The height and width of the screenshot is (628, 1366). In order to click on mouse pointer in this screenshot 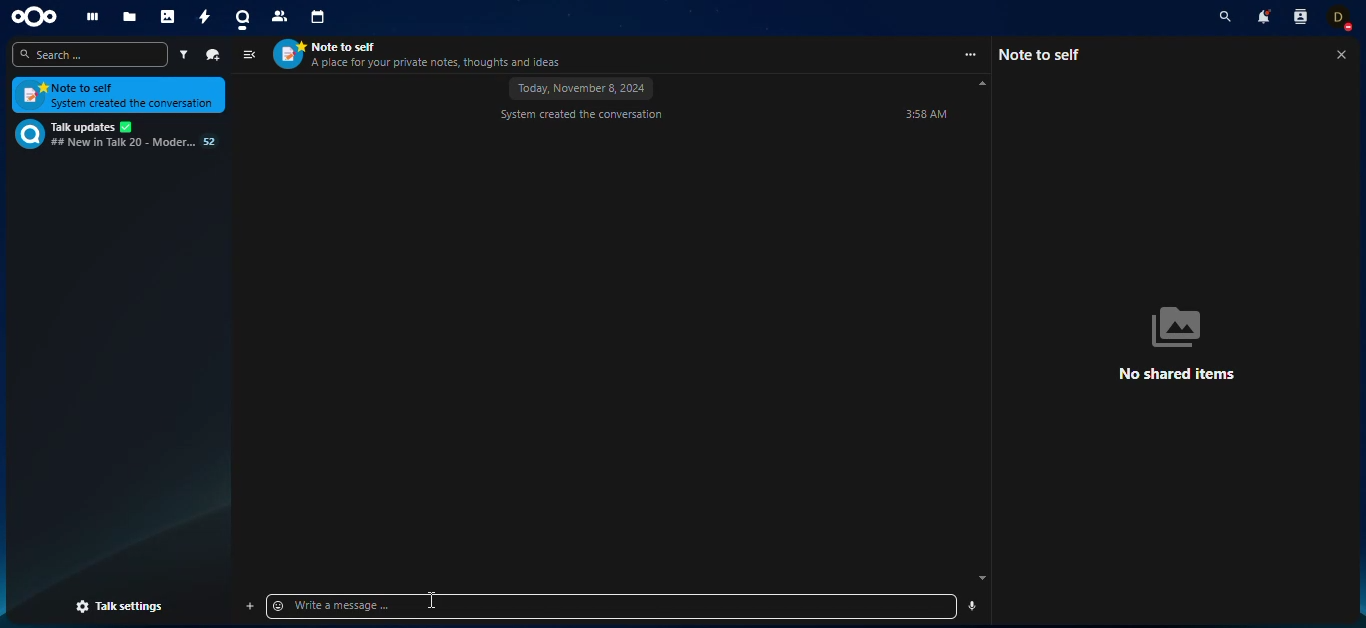, I will do `click(431, 601)`.